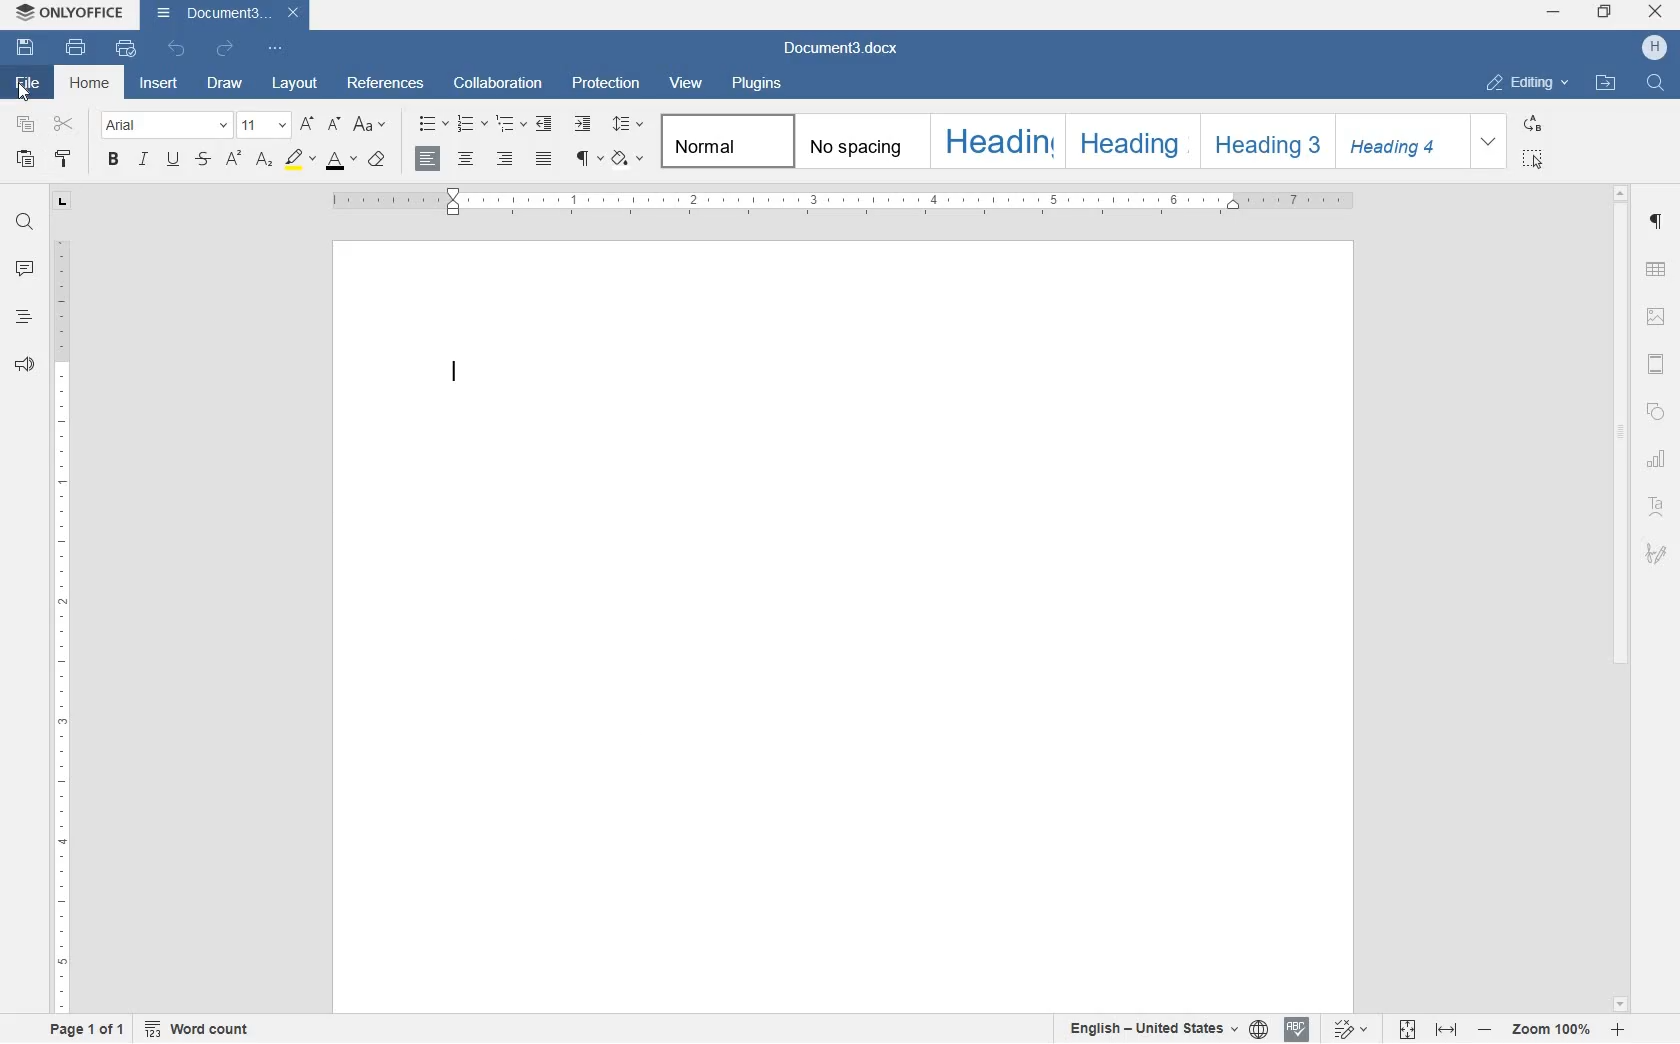  What do you see at coordinates (1655, 220) in the screenshot?
I see `paragraph settings` at bounding box center [1655, 220].